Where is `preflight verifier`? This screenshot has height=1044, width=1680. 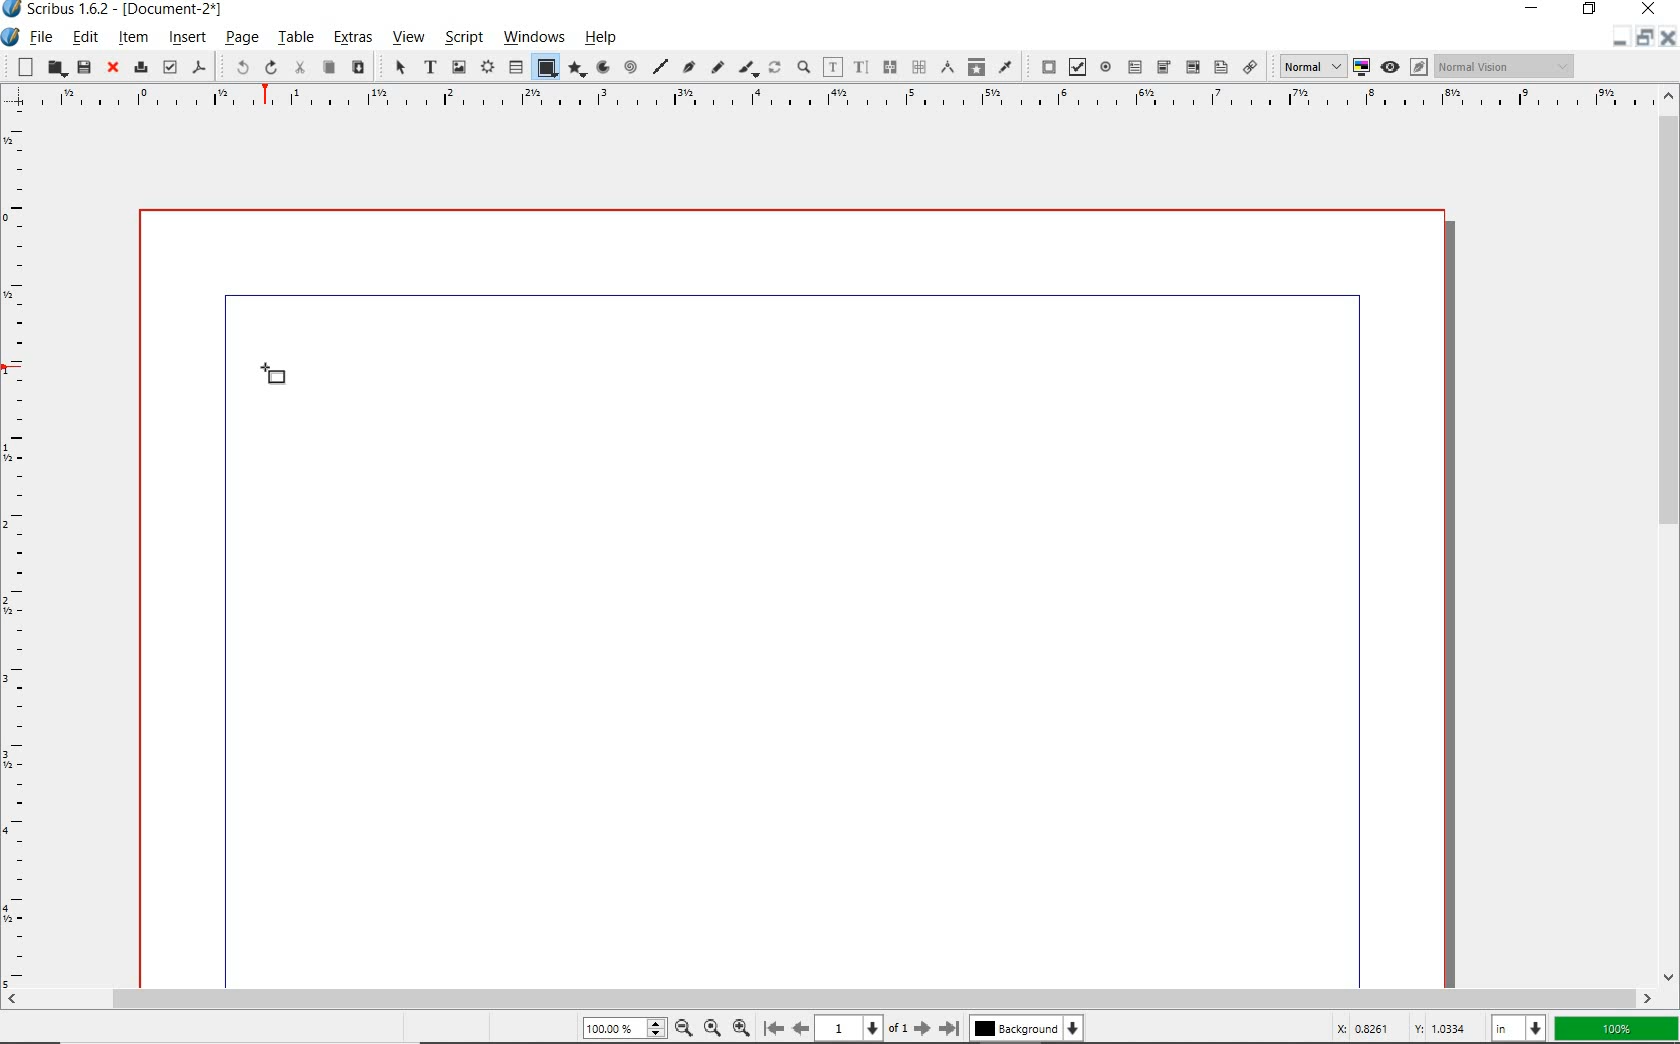
preflight verifier is located at coordinates (169, 67).